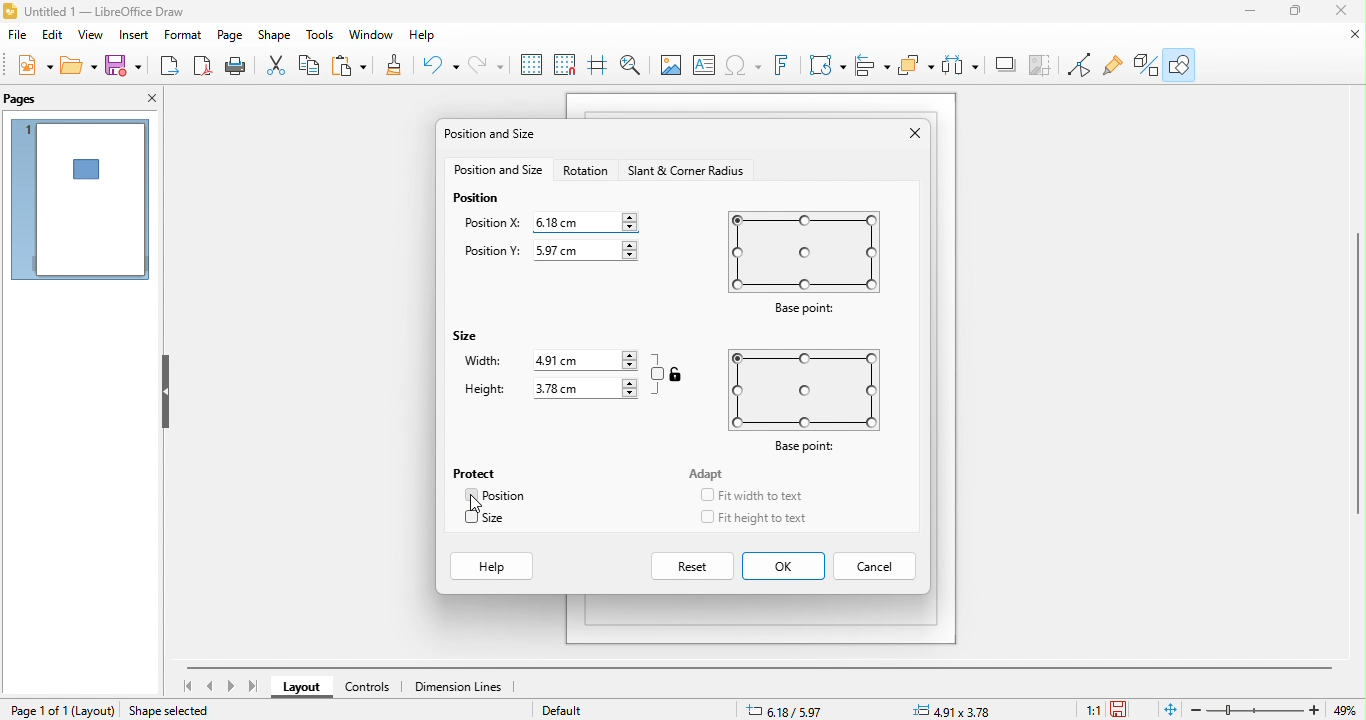 The height and width of the screenshot is (720, 1366). I want to click on page 1, so click(80, 199).